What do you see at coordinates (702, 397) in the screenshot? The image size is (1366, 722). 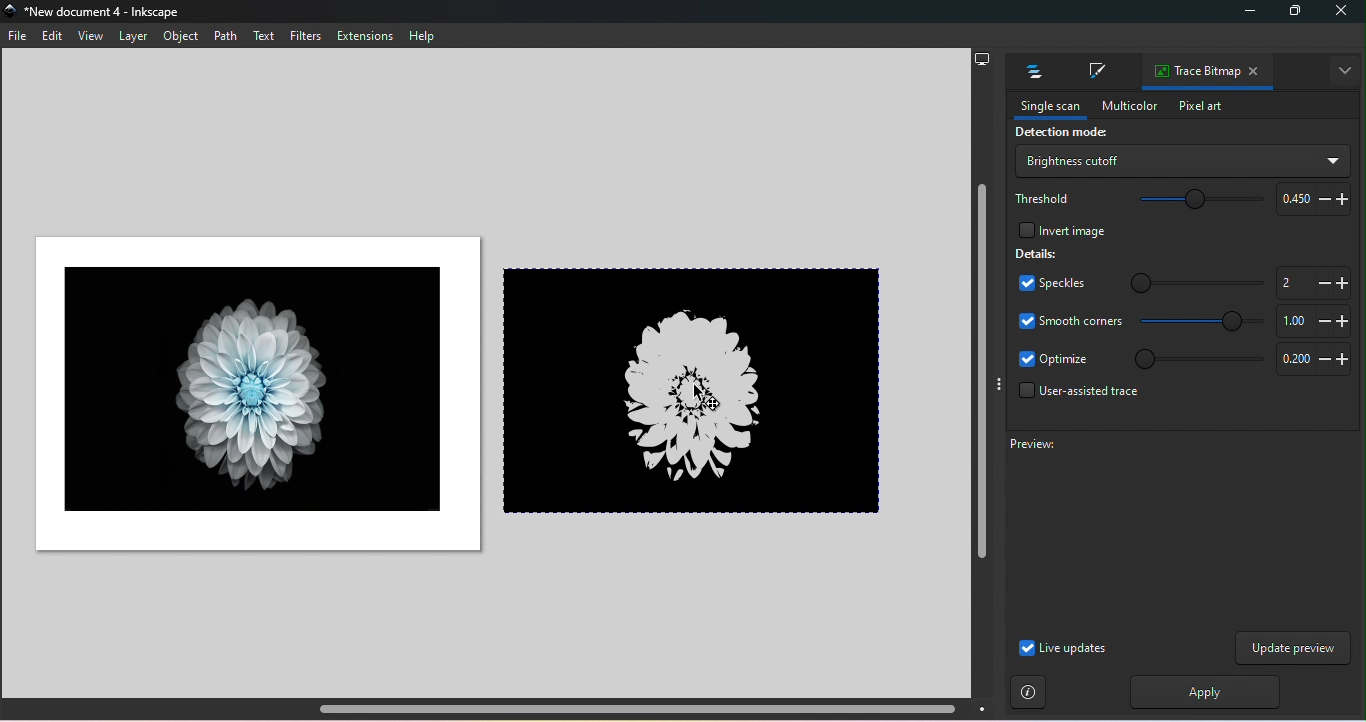 I see `cursor` at bounding box center [702, 397].